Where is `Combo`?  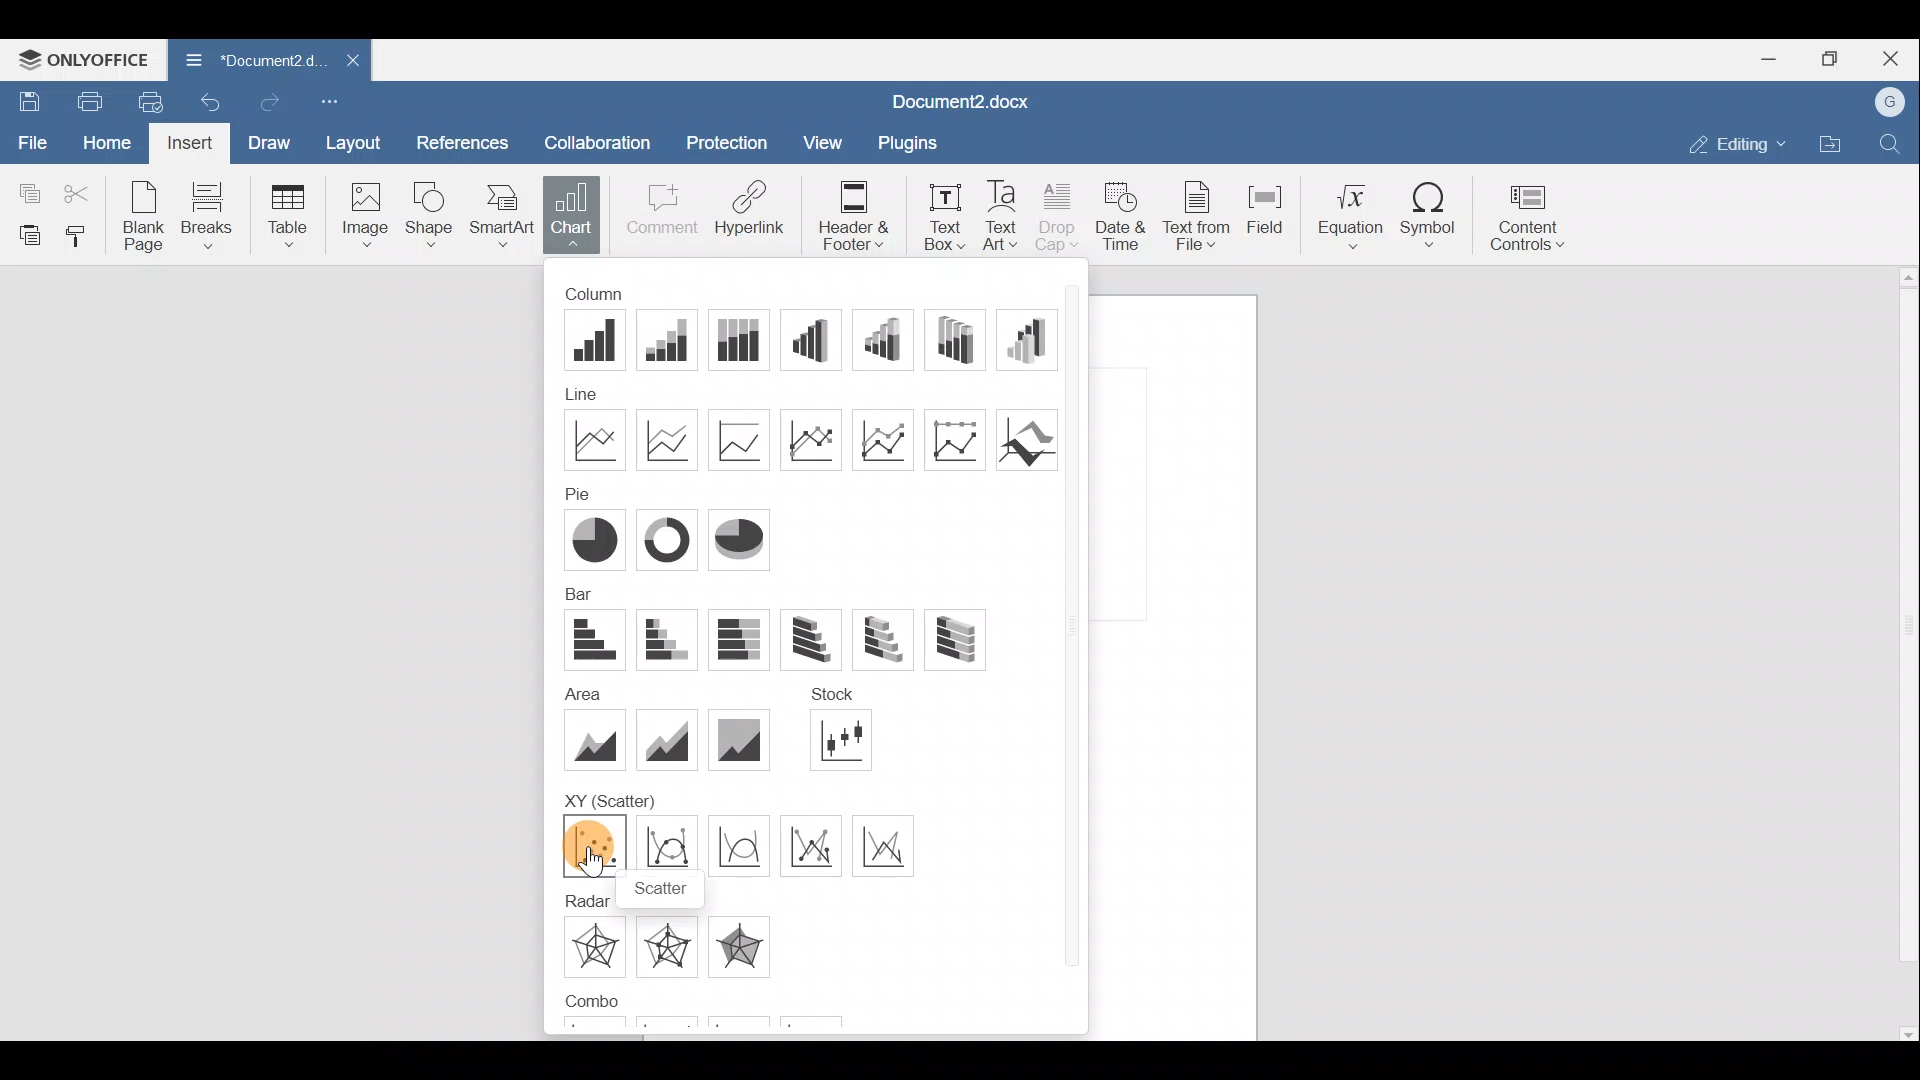
Combo is located at coordinates (588, 1001).